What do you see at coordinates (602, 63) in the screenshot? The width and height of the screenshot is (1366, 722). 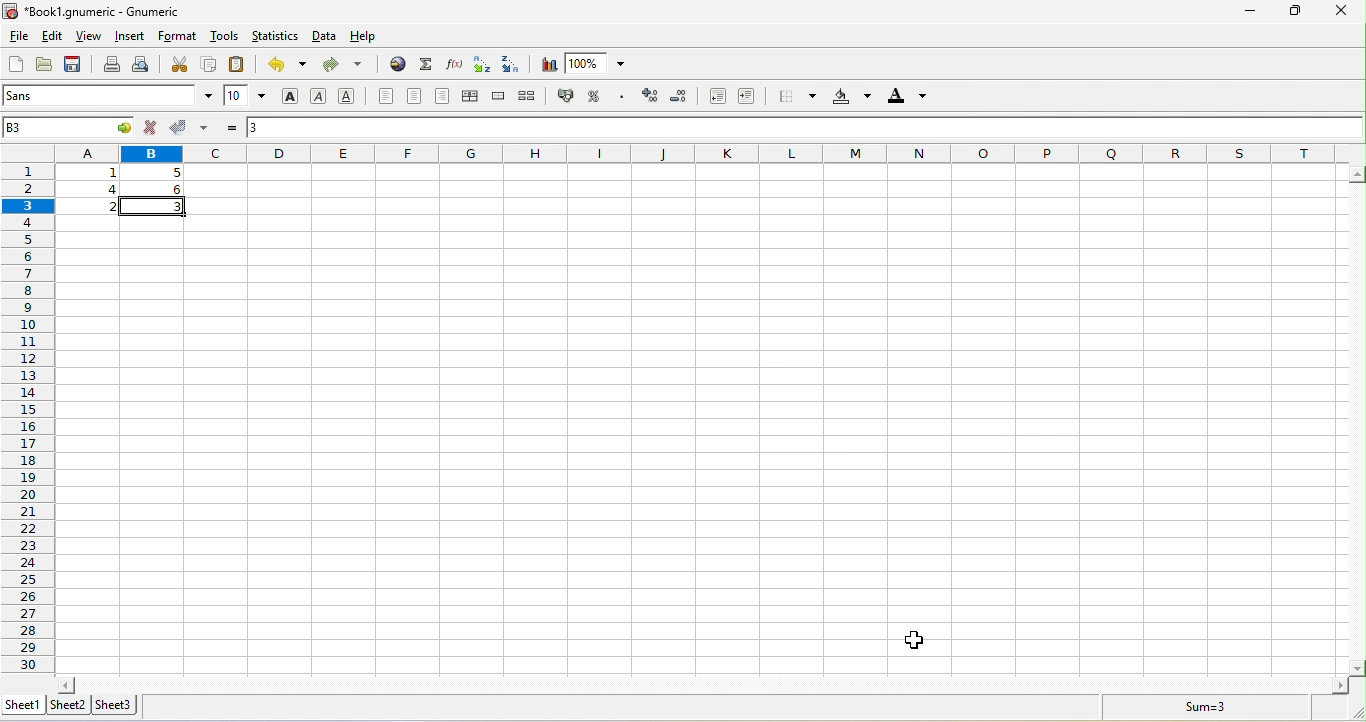 I see `zoom` at bounding box center [602, 63].